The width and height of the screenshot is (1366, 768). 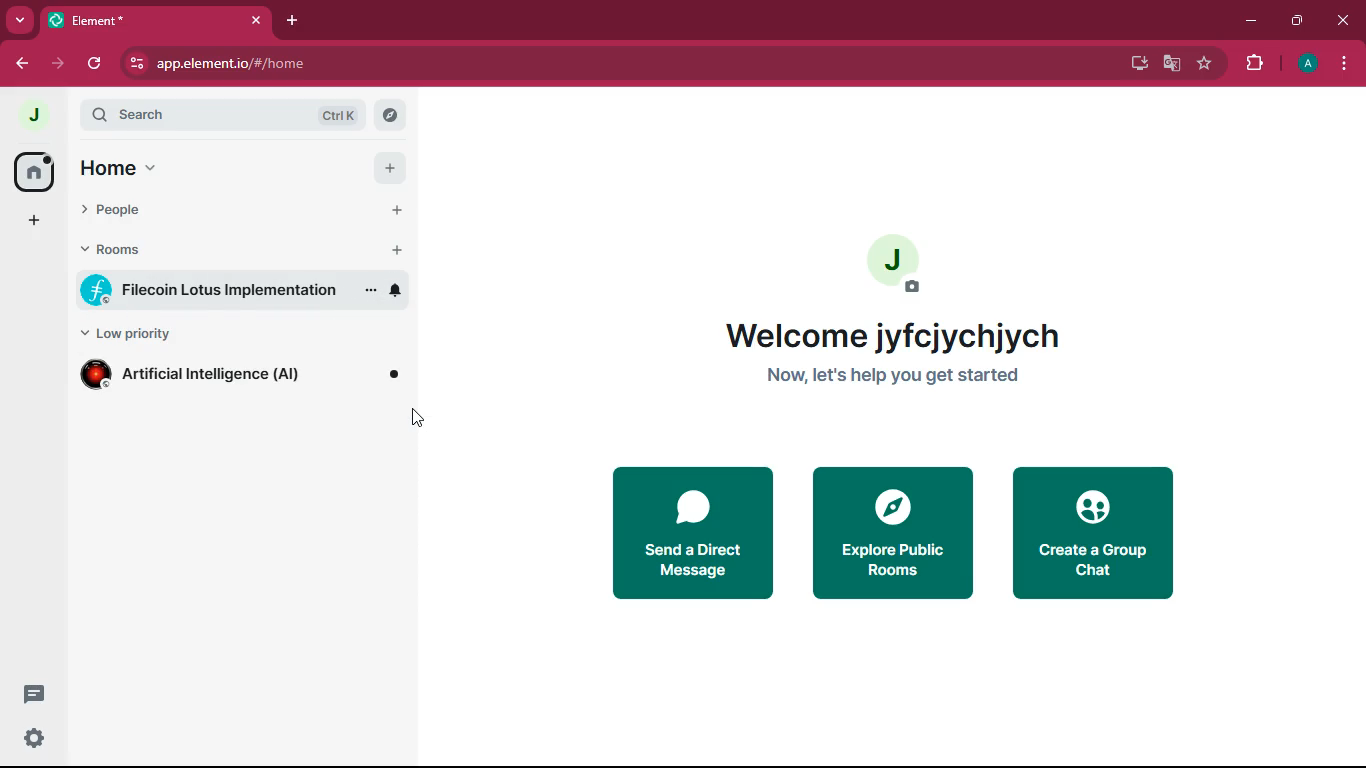 What do you see at coordinates (413, 419) in the screenshot?
I see `cursor` at bounding box center [413, 419].